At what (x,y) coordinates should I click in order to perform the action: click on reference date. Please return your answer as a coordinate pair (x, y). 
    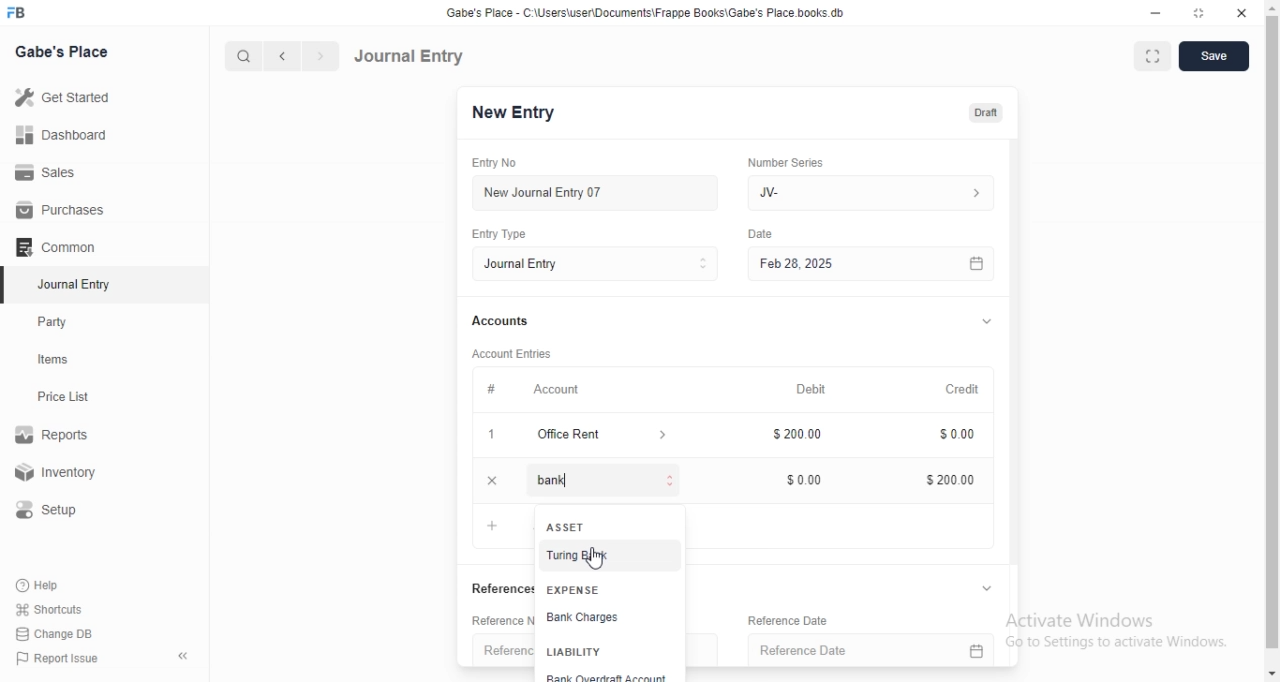
    Looking at the image, I should click on (805, 650).